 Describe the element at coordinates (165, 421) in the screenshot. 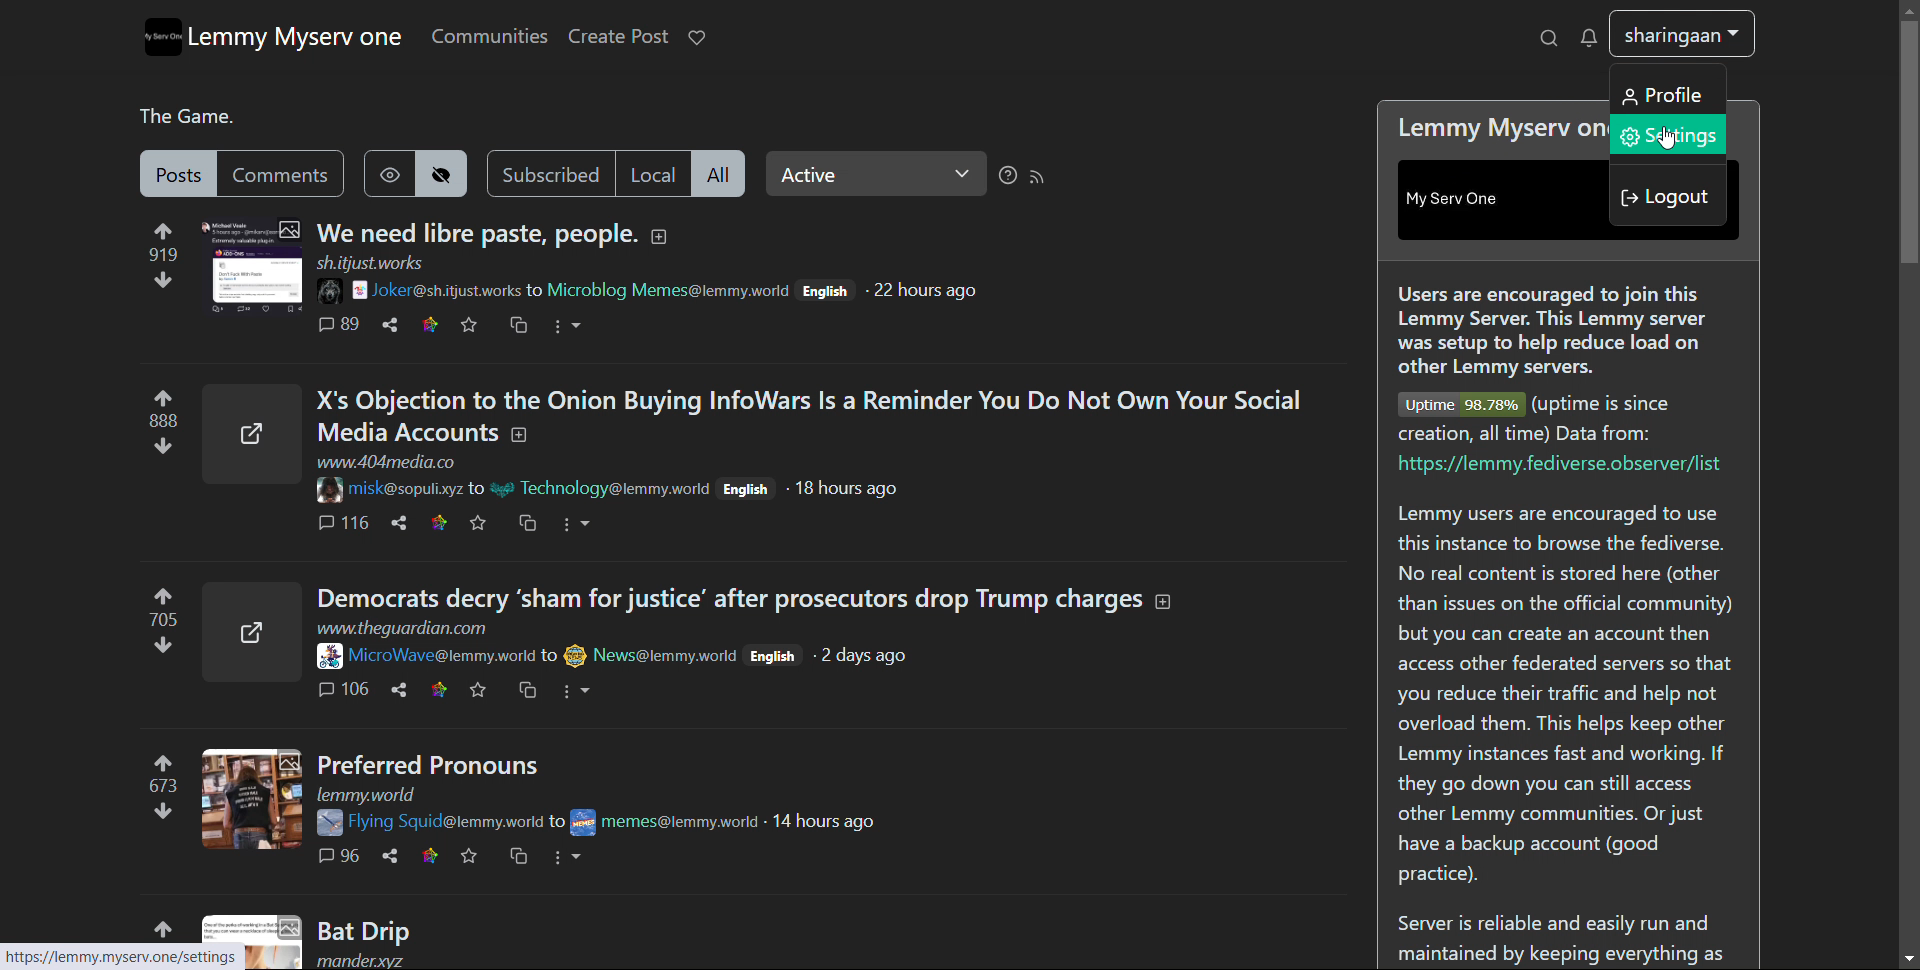

I see `888` at that location.